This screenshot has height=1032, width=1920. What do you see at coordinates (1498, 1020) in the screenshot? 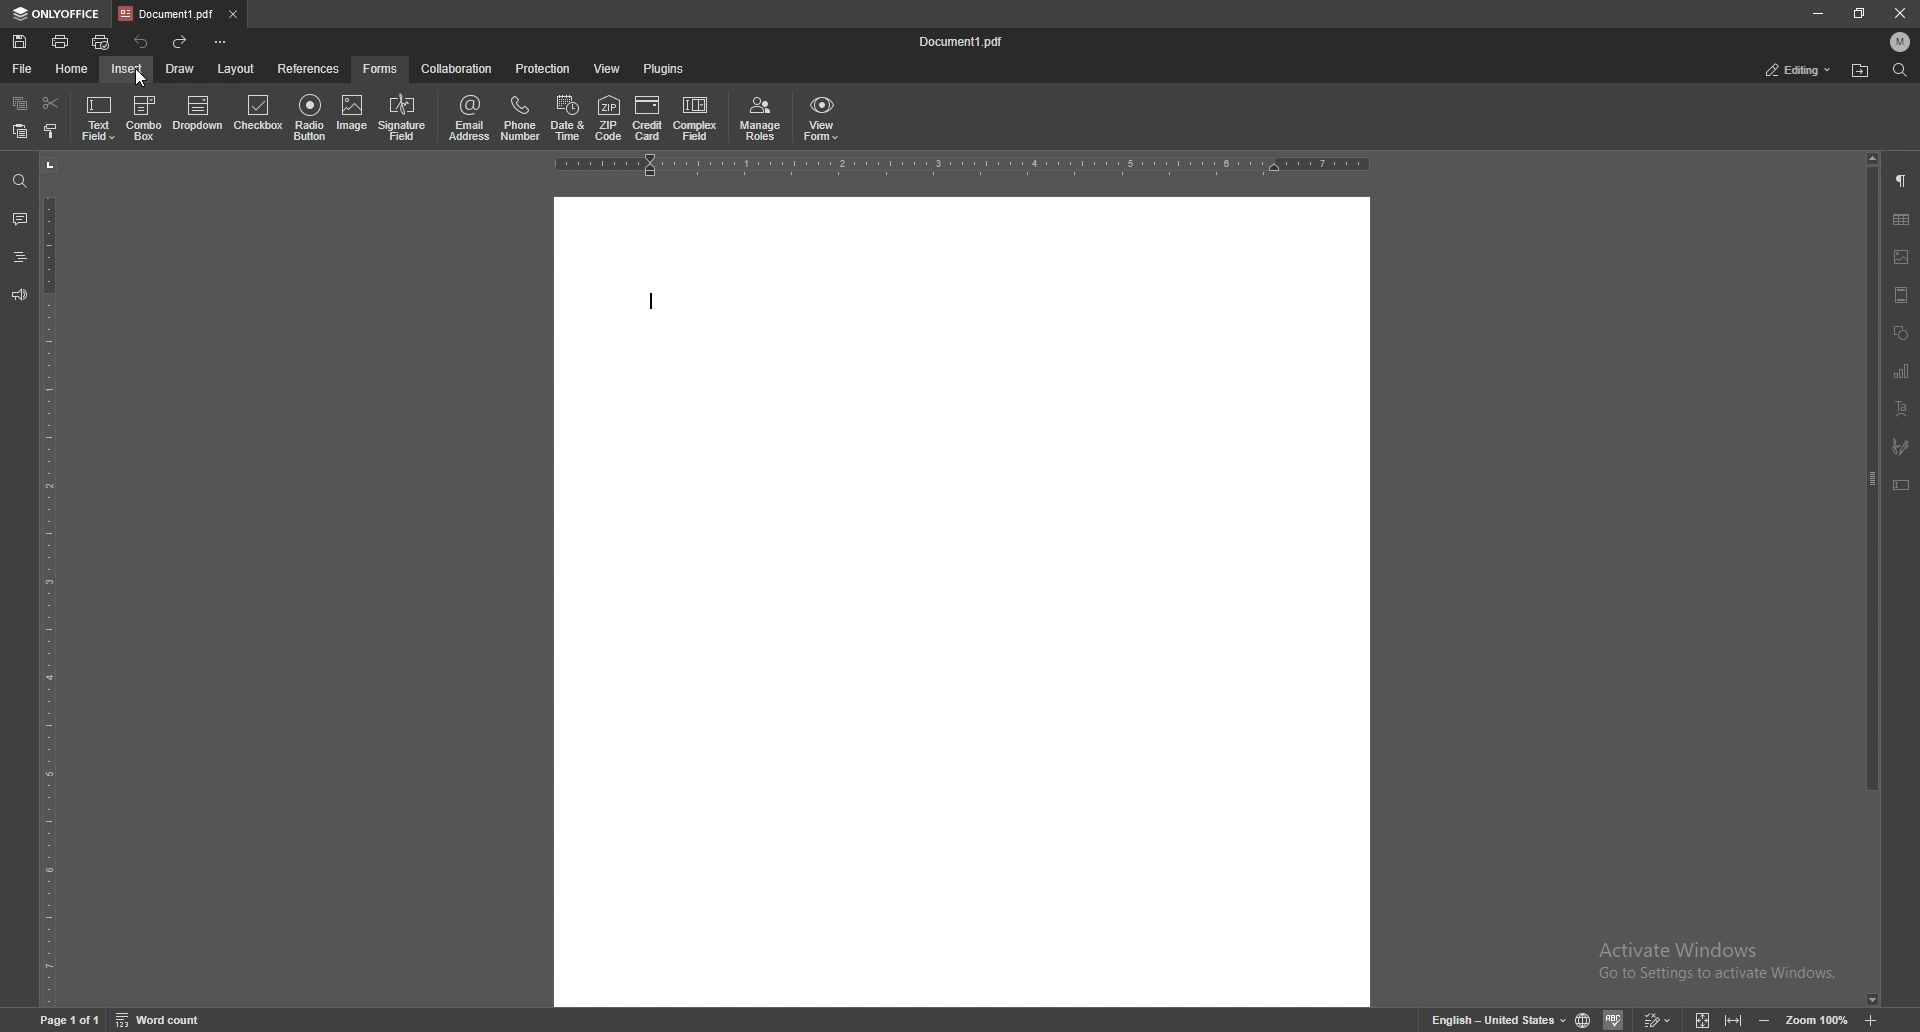
I see `change text language` at bounding box center [1498, 1020].